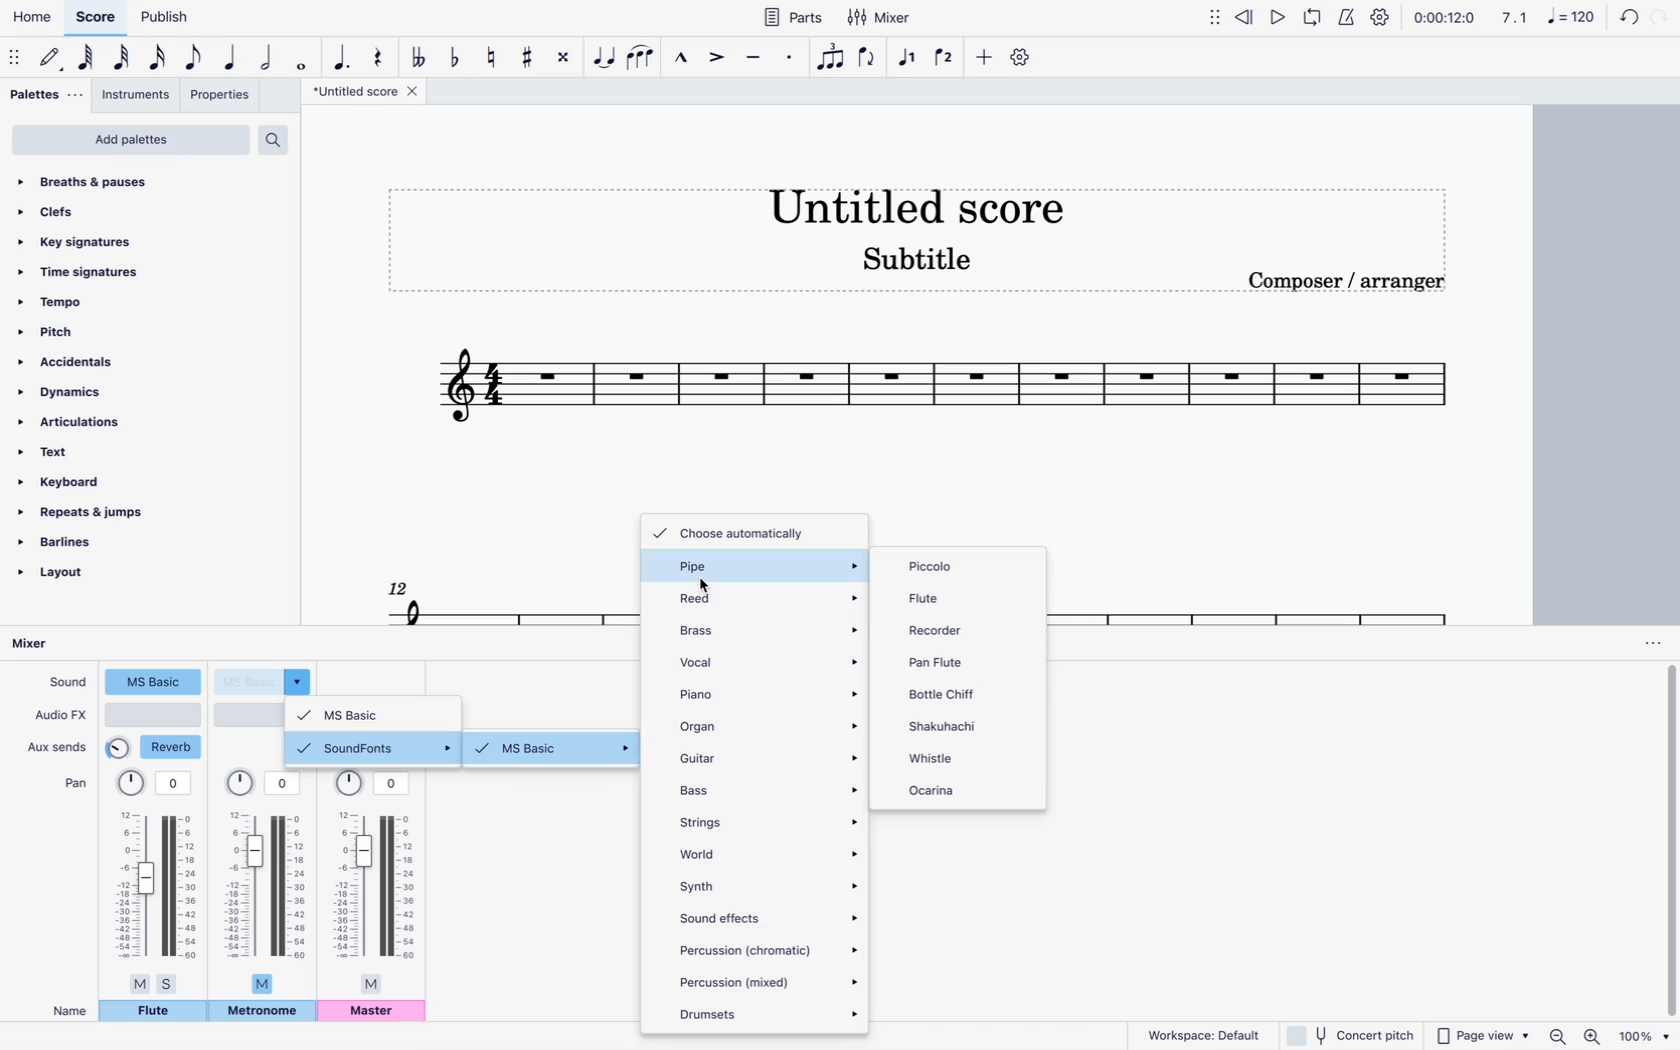 Image resolution: width=1680 pixels, height=1050 pixels. Describe the element at coordinates (605, 59) in the screenshot. I see `tie` at that location.